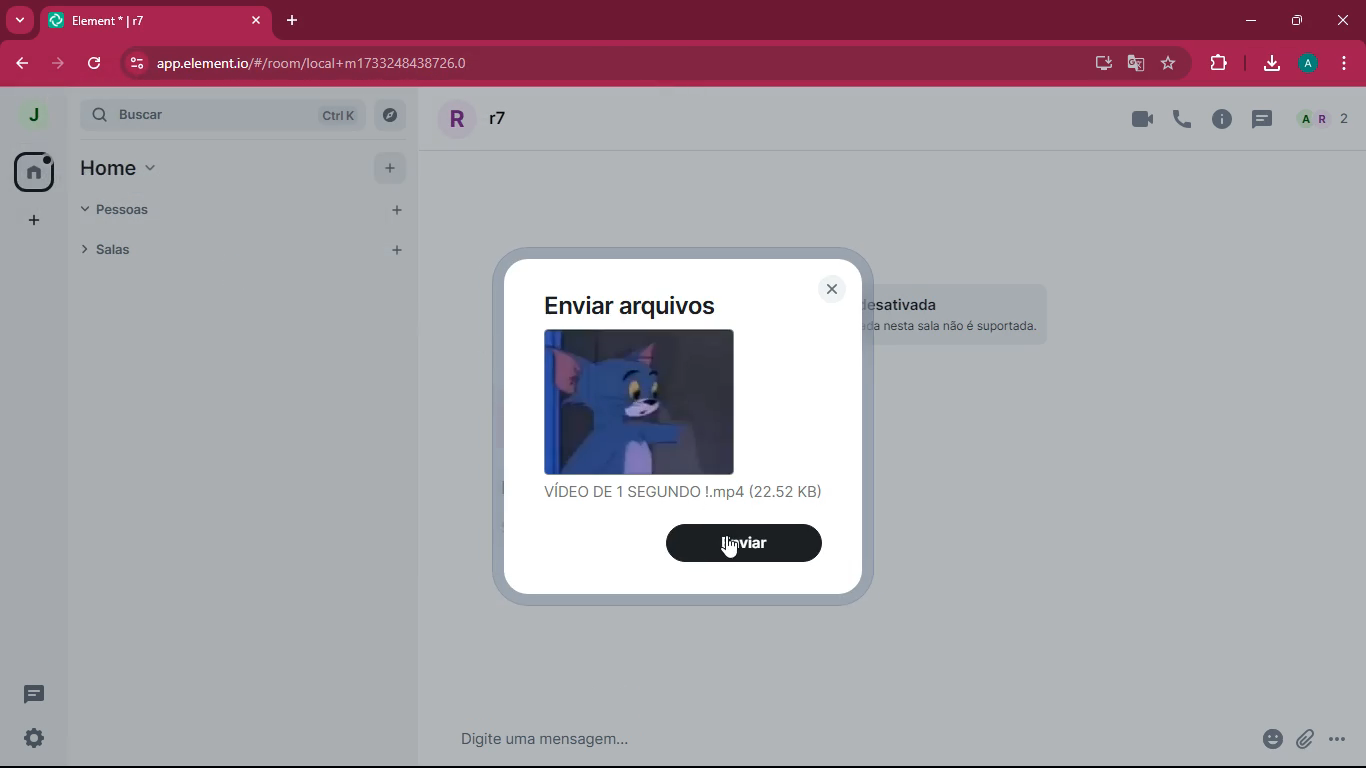 Image resolution: width=1366 pixels, height=768 pixels. What do you see at coordinates (1182, 119) in the screenshot?
I see `call` at bounding box center [1182, 119].